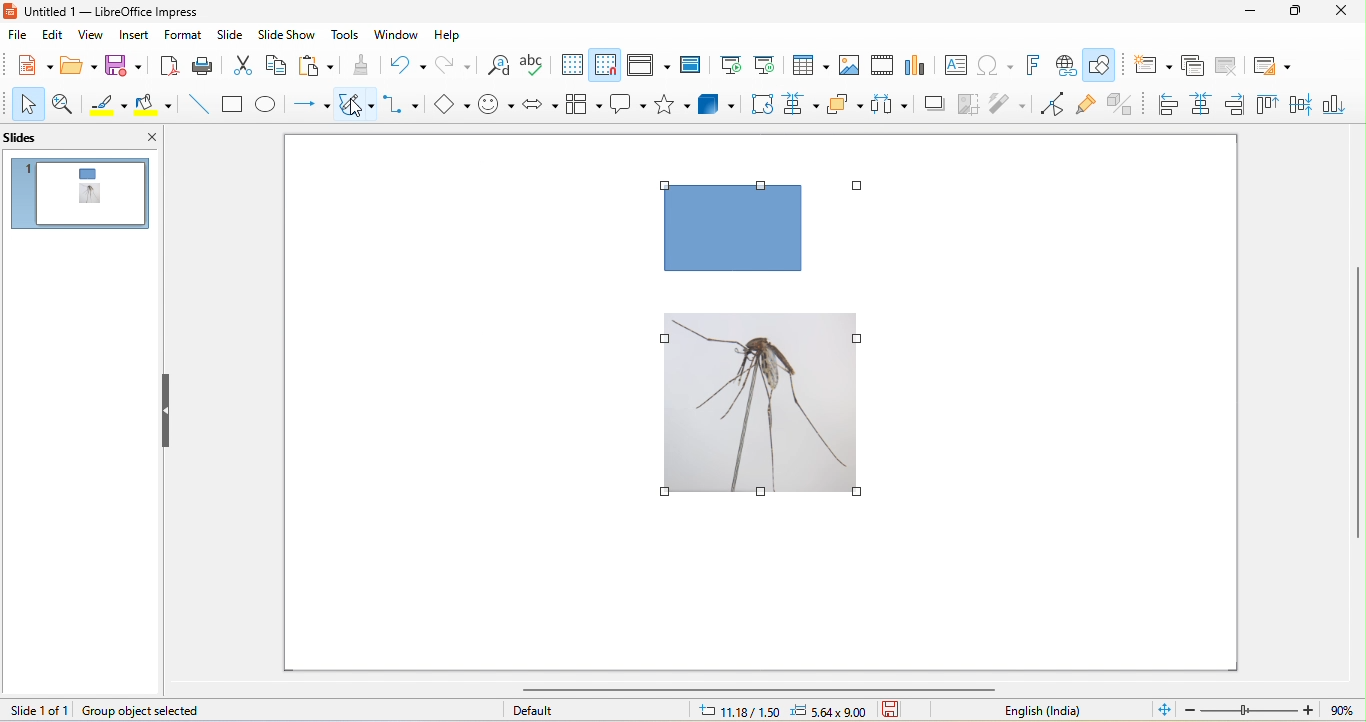 The image size is (1366, 722). I want to click on start from current slide, so click(769, 67).